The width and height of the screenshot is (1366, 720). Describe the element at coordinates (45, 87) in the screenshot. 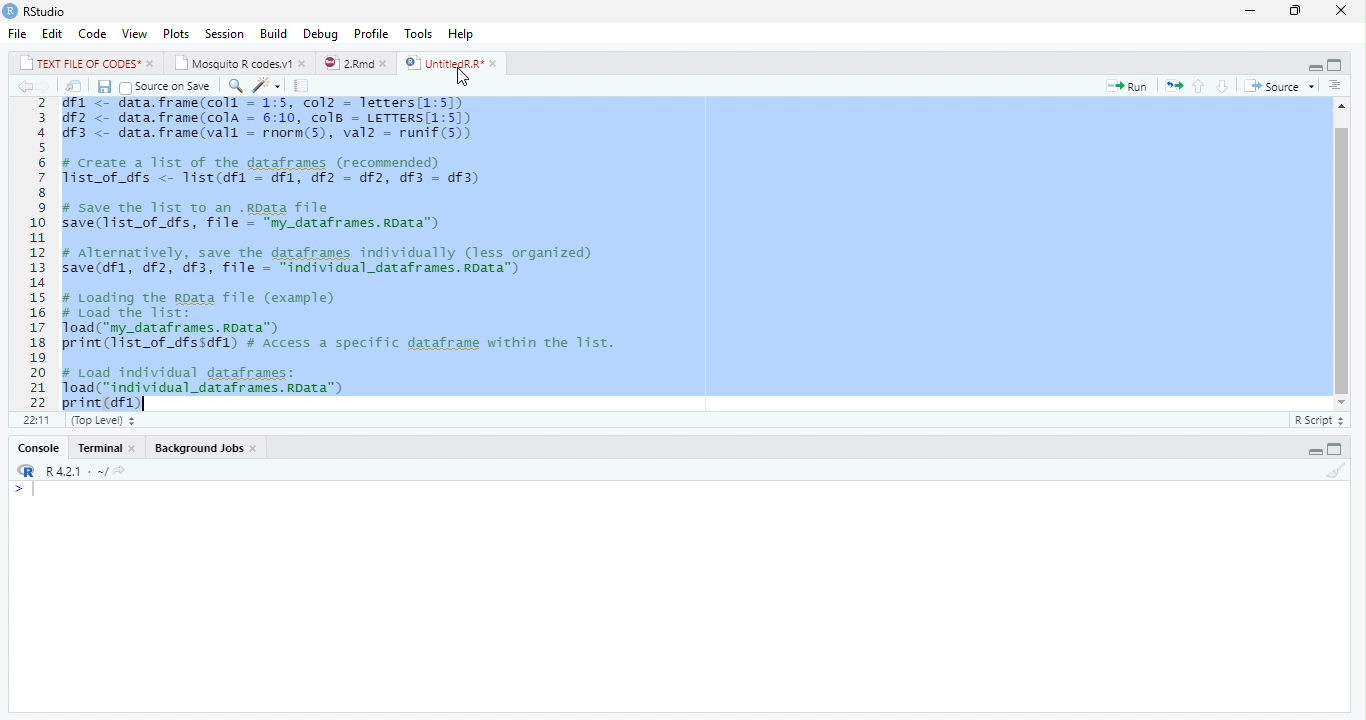

I see `Go to next location` at that location.